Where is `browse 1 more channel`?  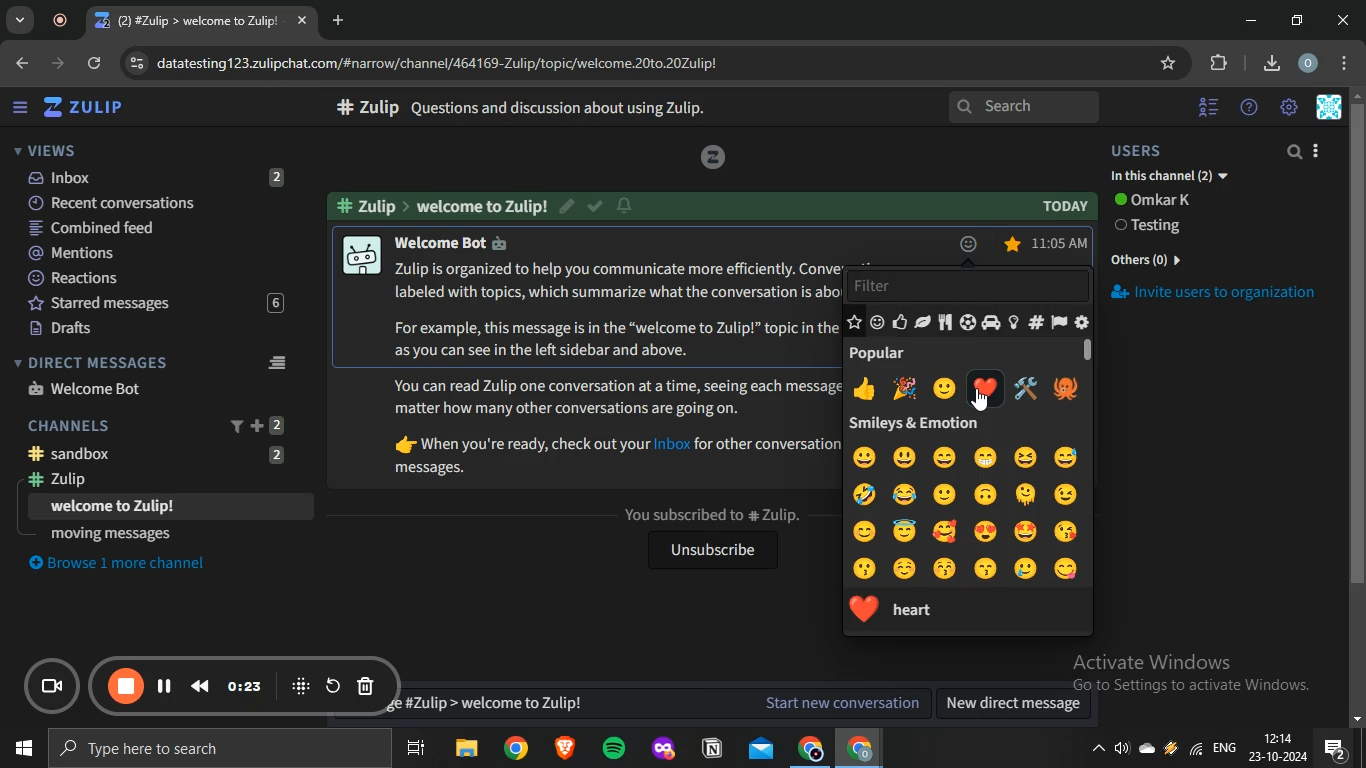
browse 1 more channel is located at coordinates (127, 562).